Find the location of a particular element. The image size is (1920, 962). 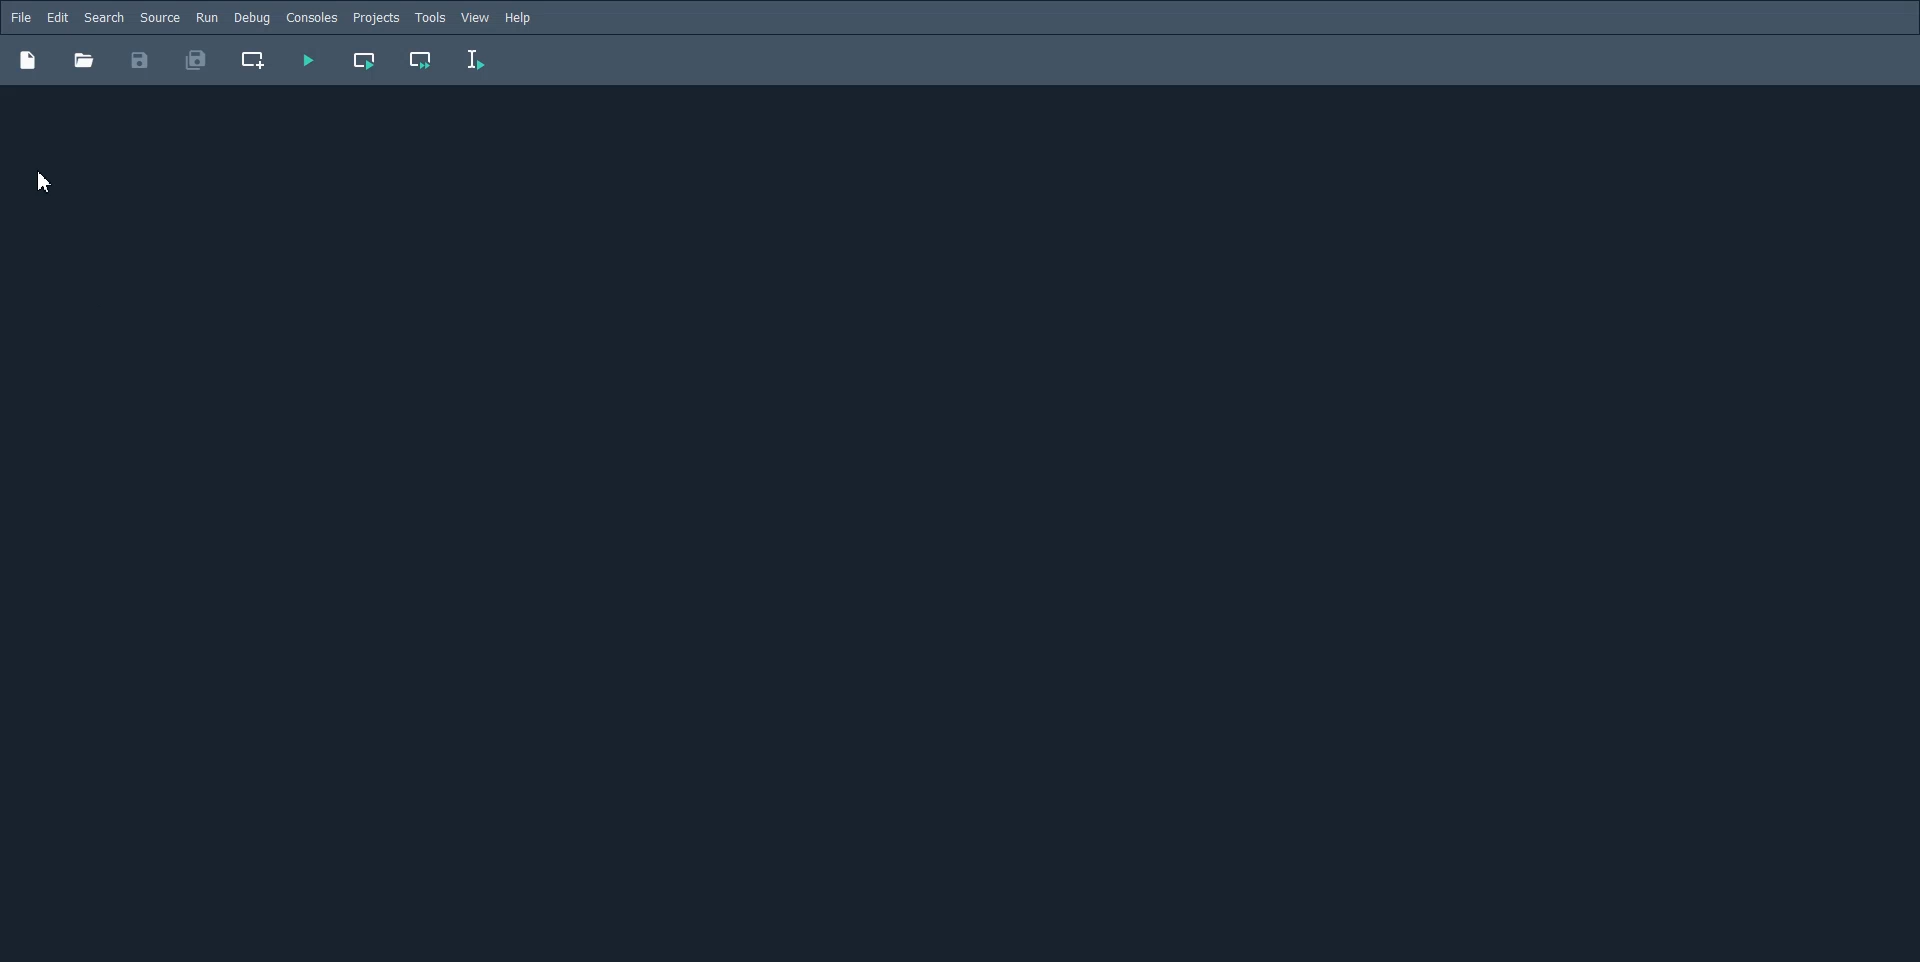

Run Selection is located at coordinates (476, 60).